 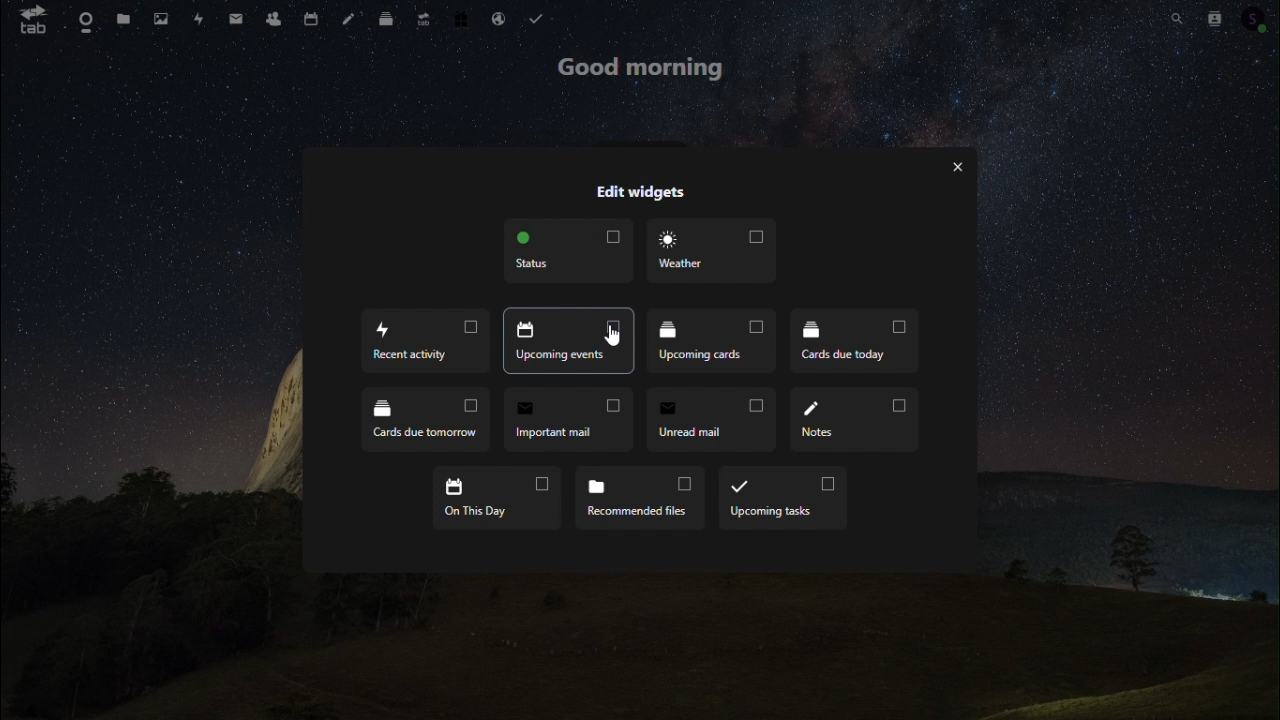 What do you see at coordinates (853, 418) in the screenshot?
I see `Notes` at bounding box center [853, 418].